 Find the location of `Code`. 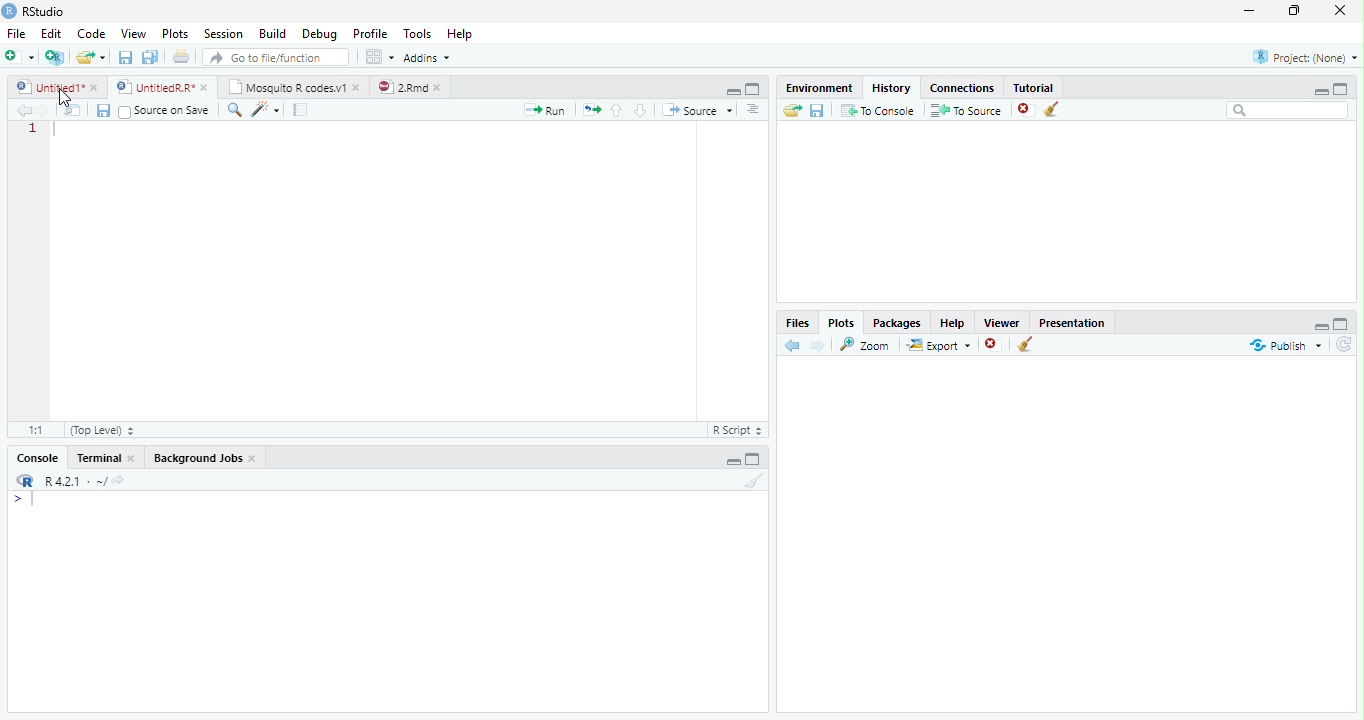

Code is located at coordinates (371, 271).